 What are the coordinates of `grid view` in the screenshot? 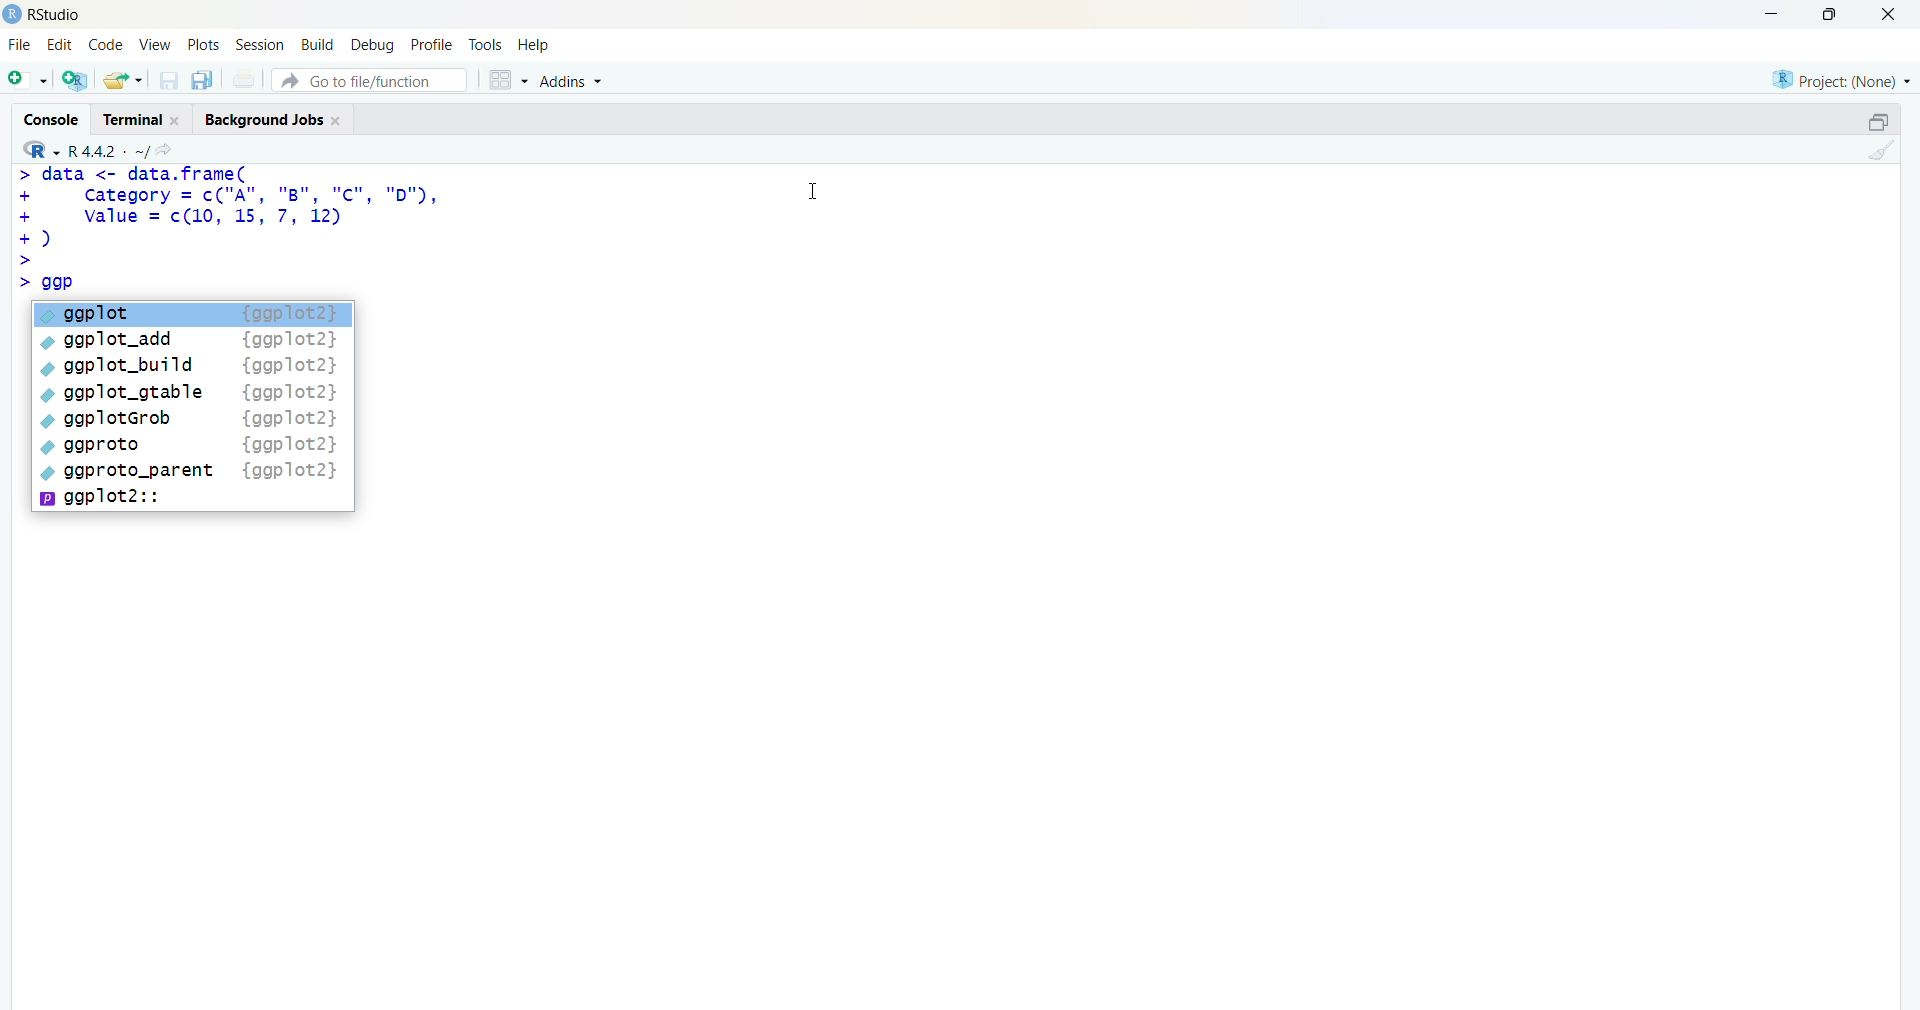 It's located at (507, 79).